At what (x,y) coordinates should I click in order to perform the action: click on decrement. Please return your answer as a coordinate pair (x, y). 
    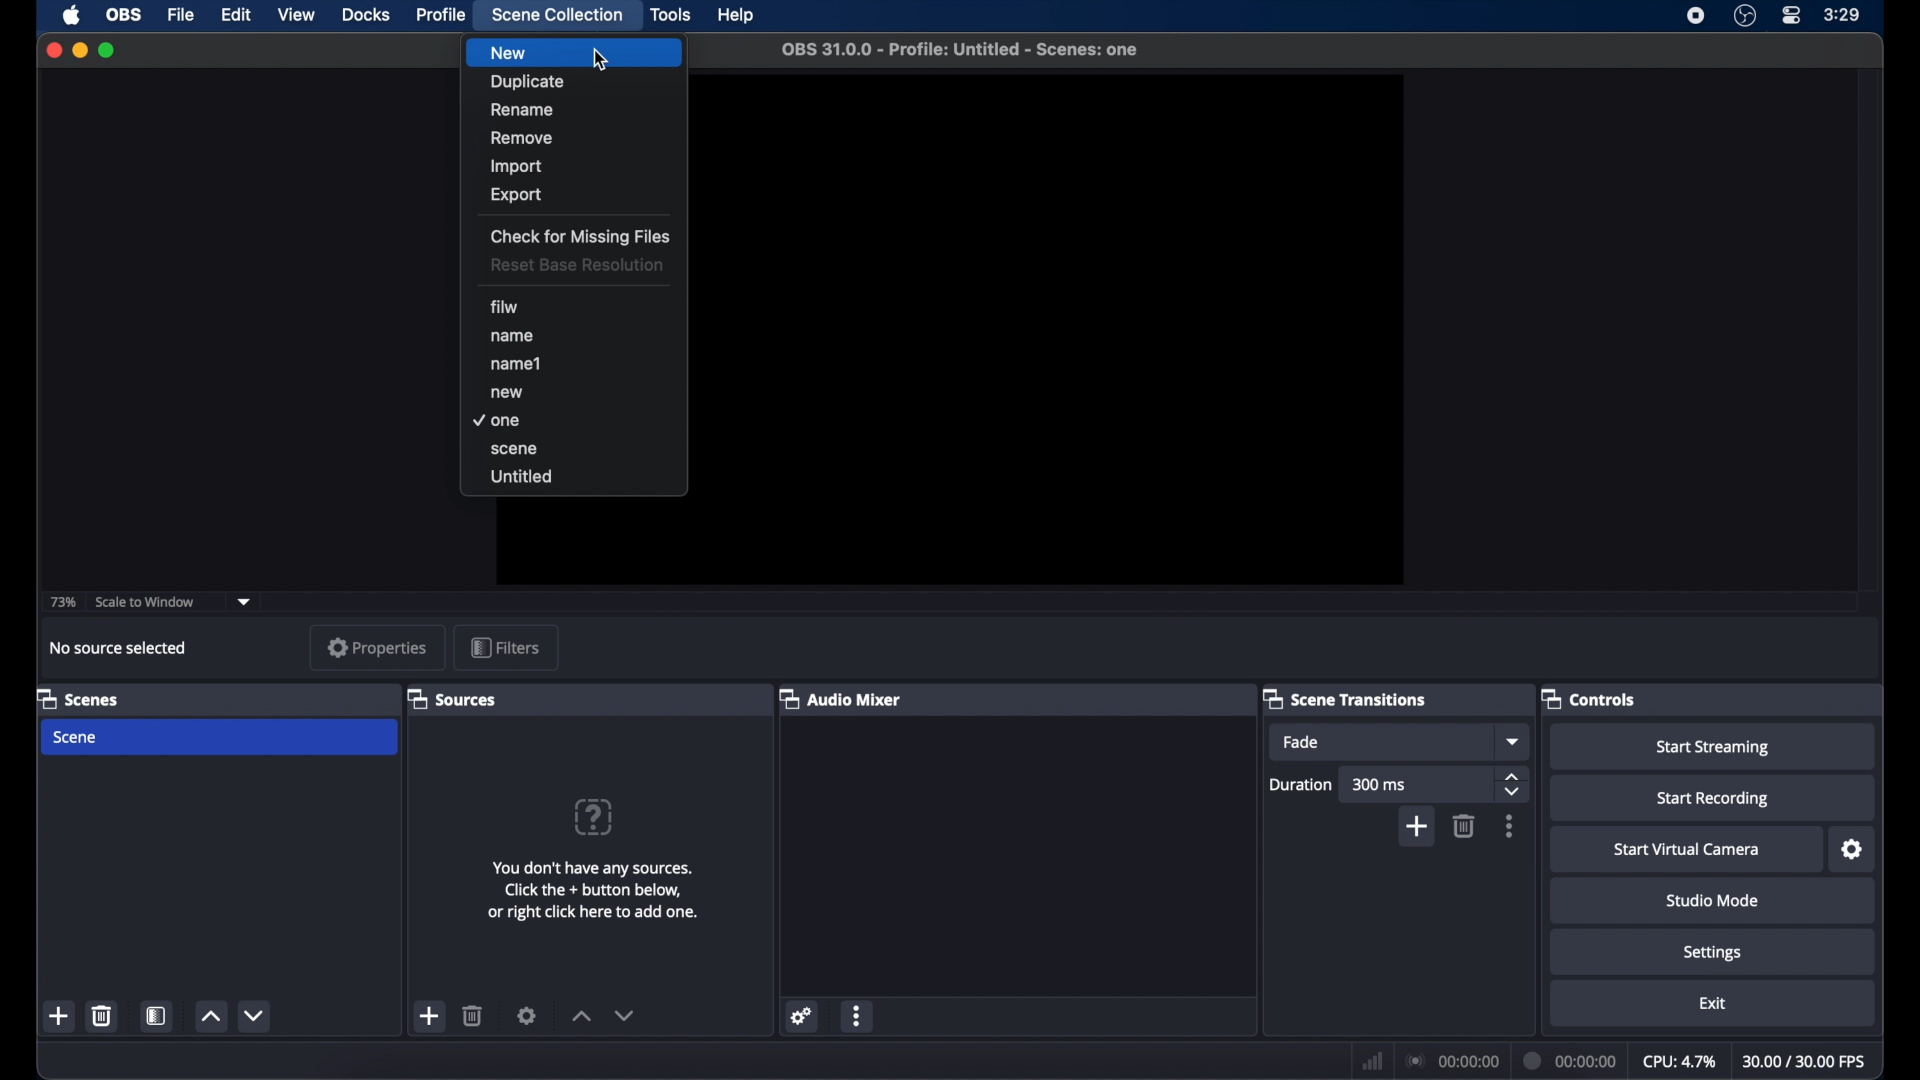
    Looking at the image, I should click on (256, 1015).